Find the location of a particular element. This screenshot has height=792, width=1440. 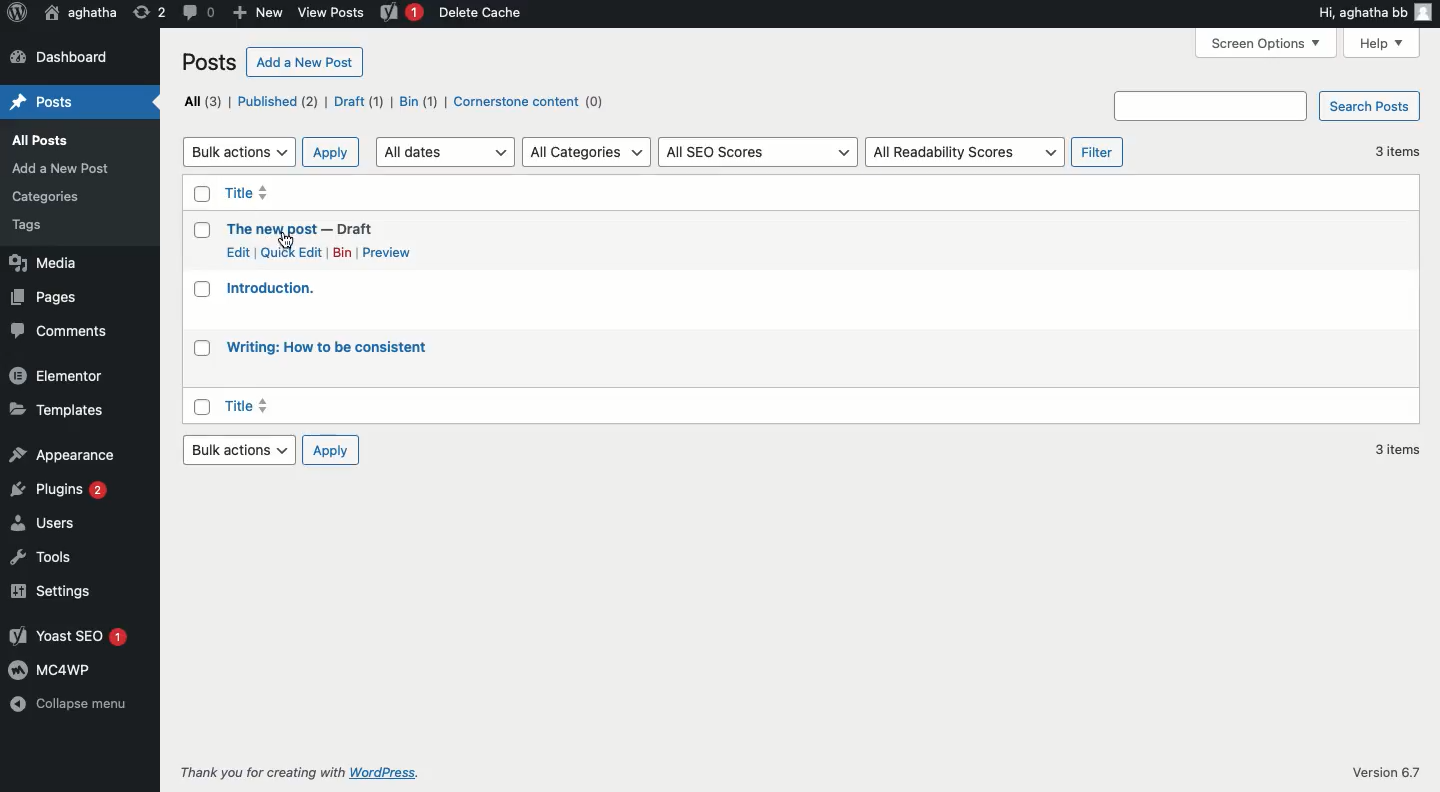

Return is located at coordinates (147, 12).